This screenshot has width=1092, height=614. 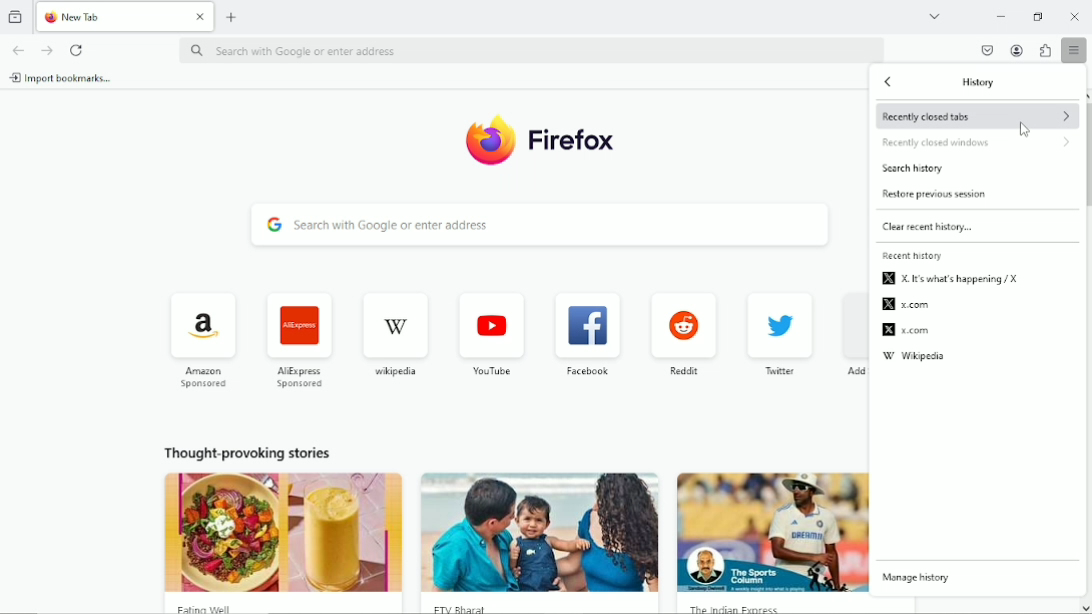 What do you see at coordinates (953, 280) in the screenshot?
I see `X. It's what's happening/ X` at bounding box center [953, 280].